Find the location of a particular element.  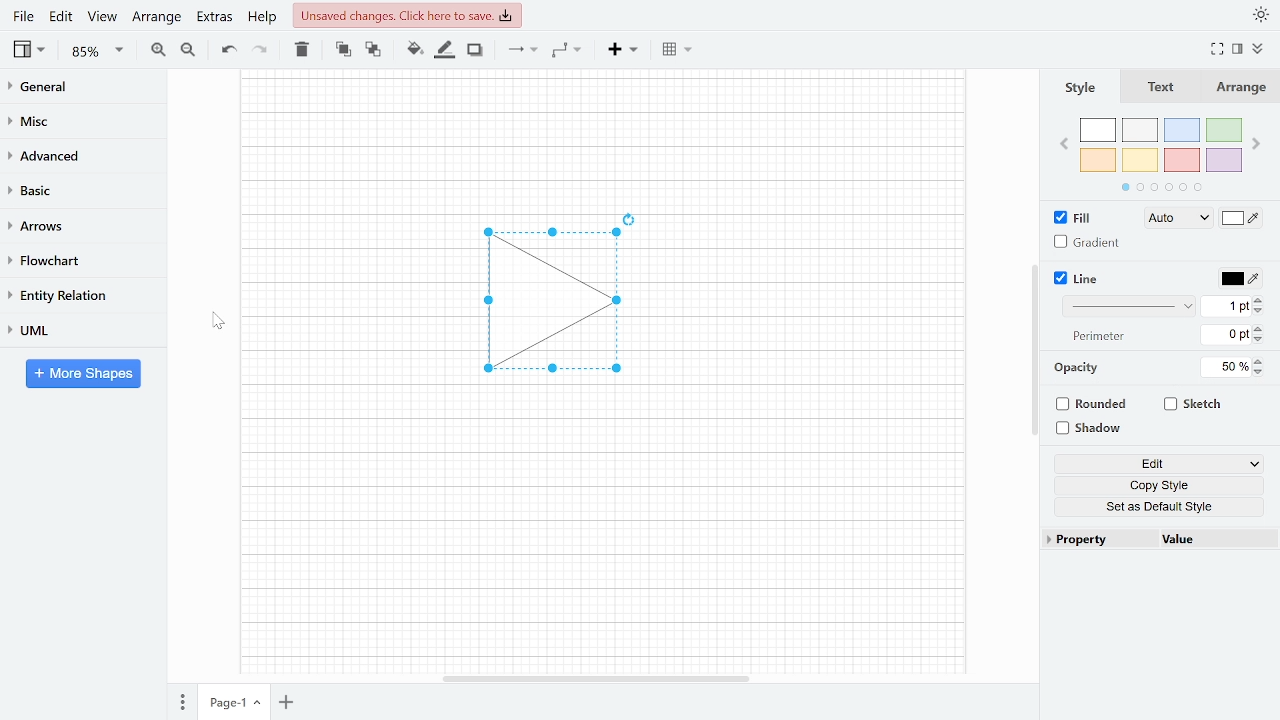

Next is located at coordinates (1258, 140).